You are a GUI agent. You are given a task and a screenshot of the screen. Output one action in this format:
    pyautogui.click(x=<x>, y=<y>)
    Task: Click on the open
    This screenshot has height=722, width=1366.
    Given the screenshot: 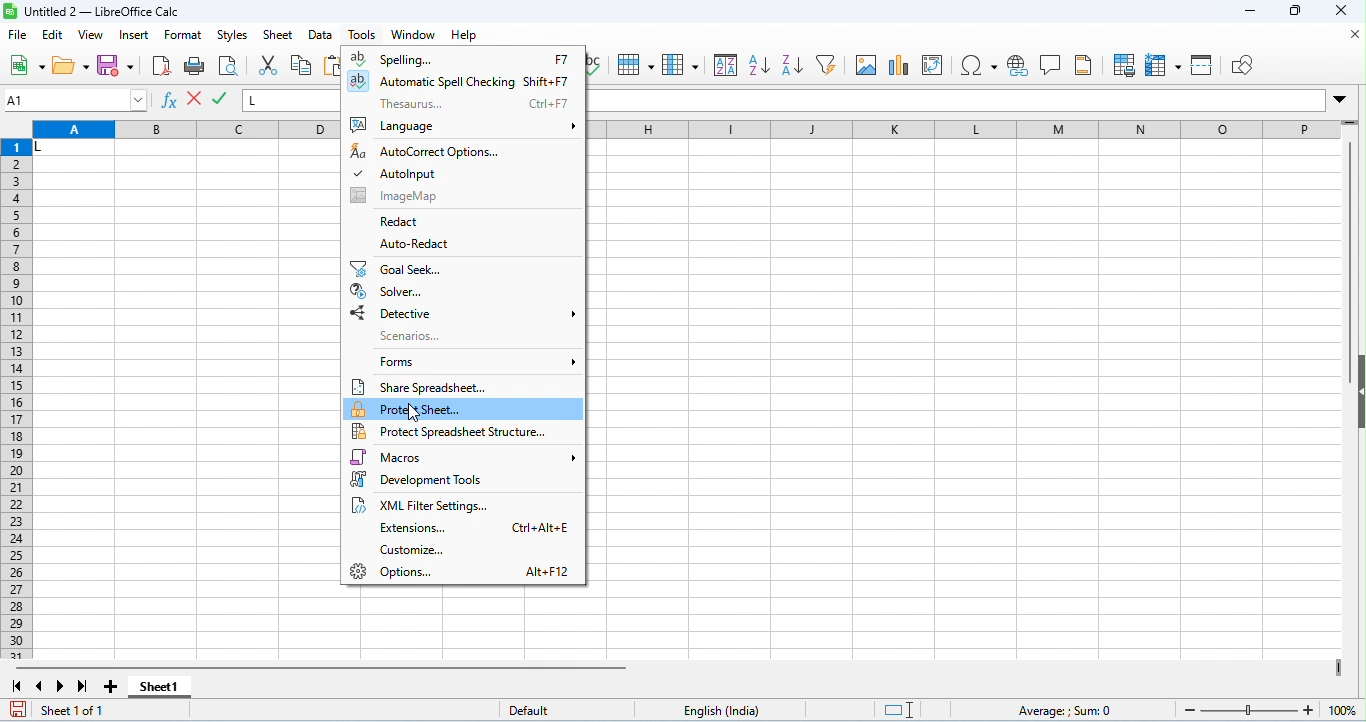 What is the action you would take?
    pyautogui.click(x=71, y=66)
    